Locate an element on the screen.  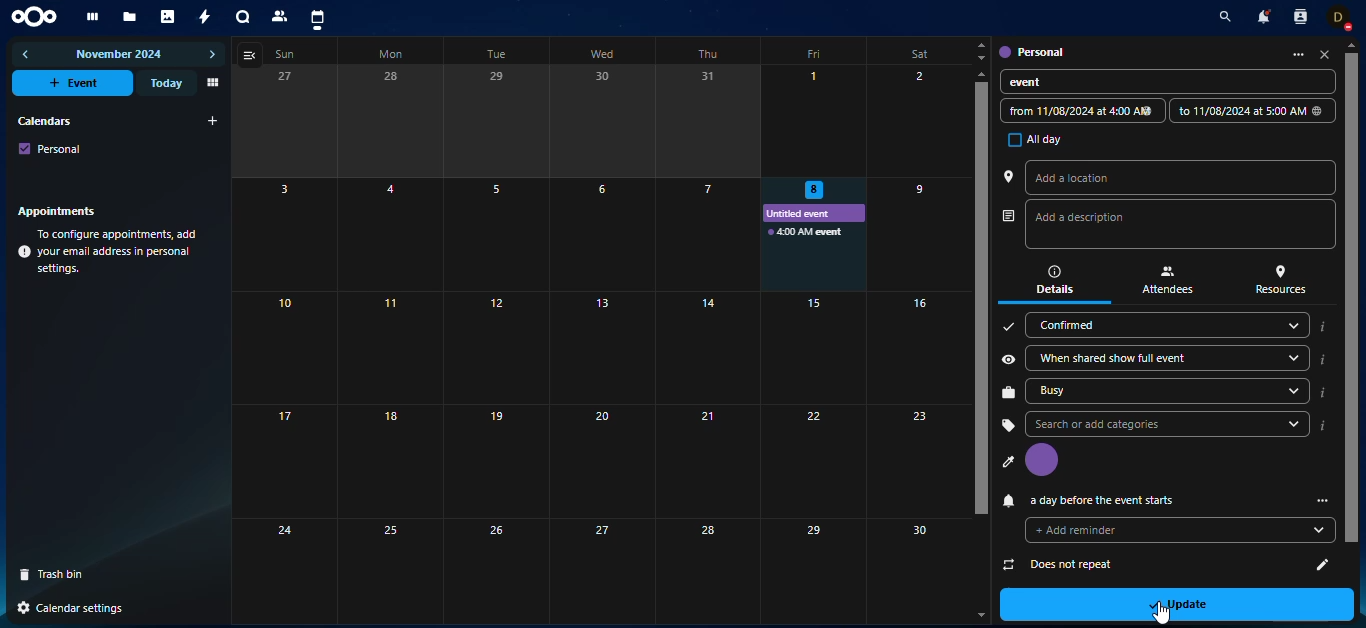
work is located at coordinates (1010, 393).